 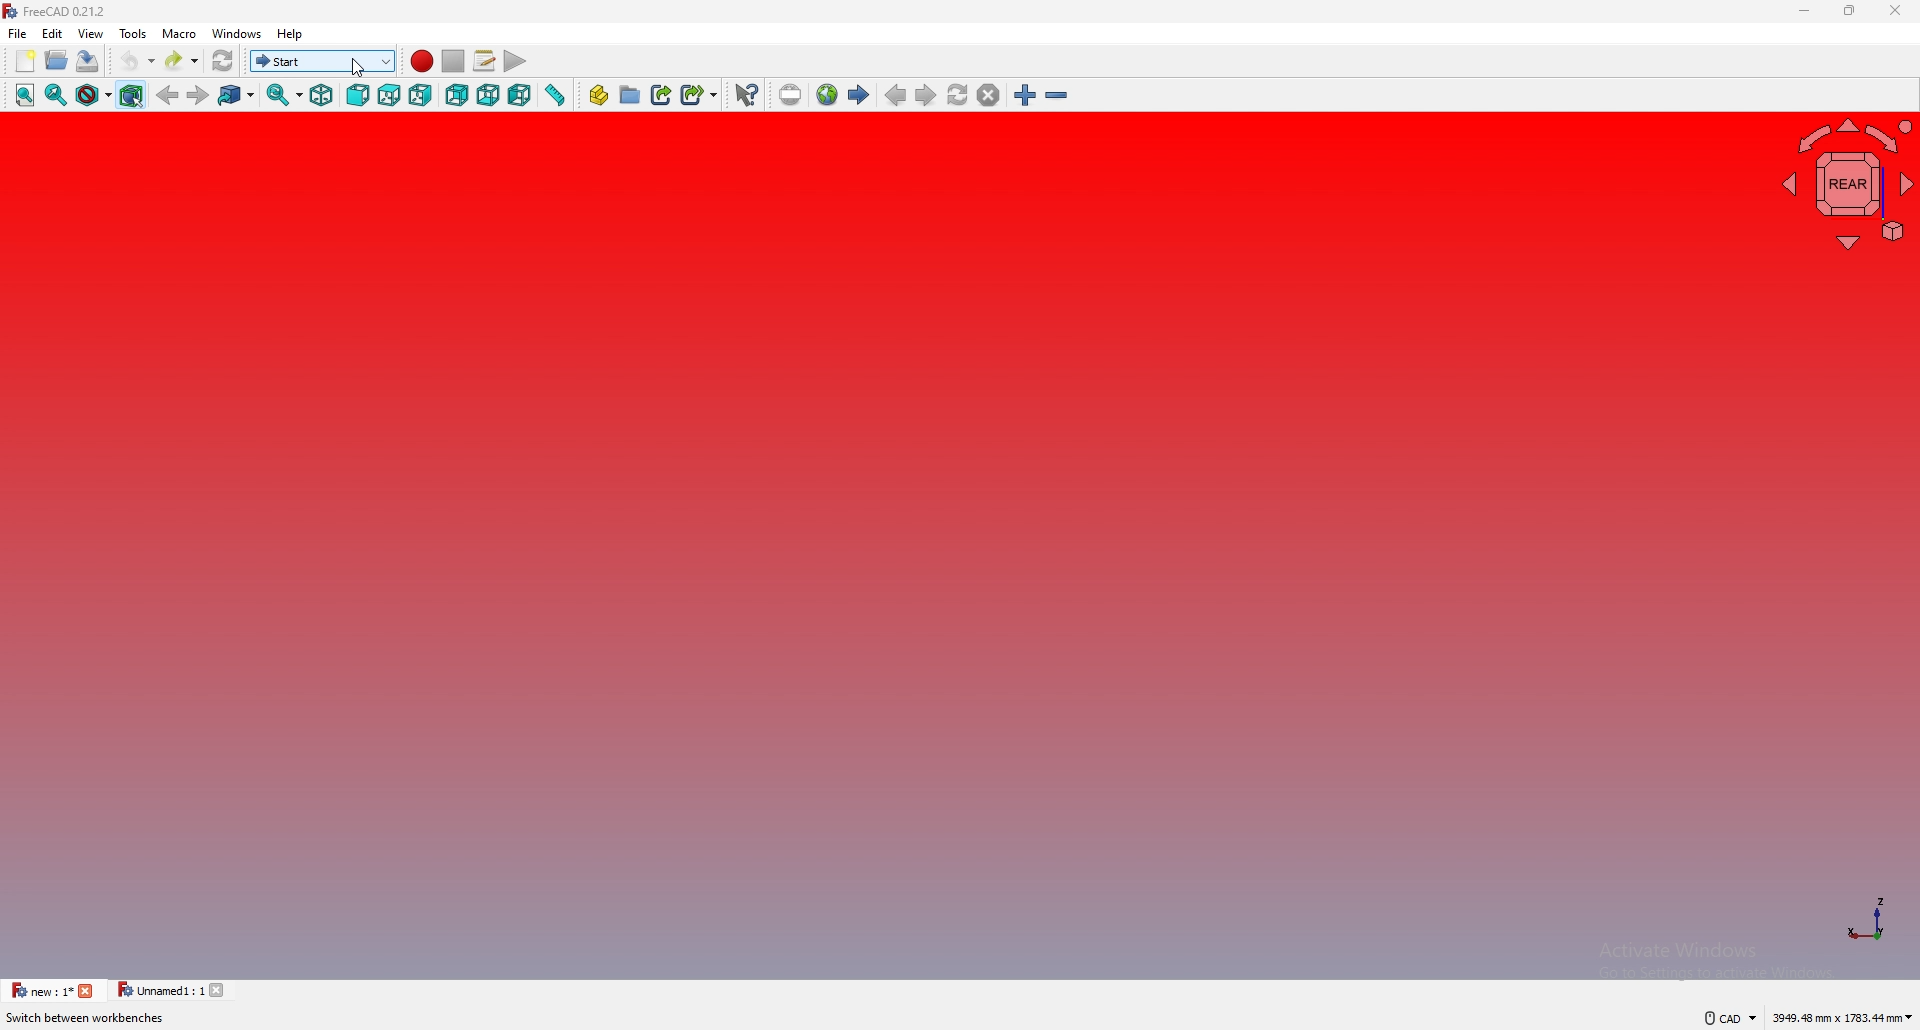 What do you see at coordinates (454, 61) in the screenshot?
I see `stop macro` at bounding box center [454, 61].